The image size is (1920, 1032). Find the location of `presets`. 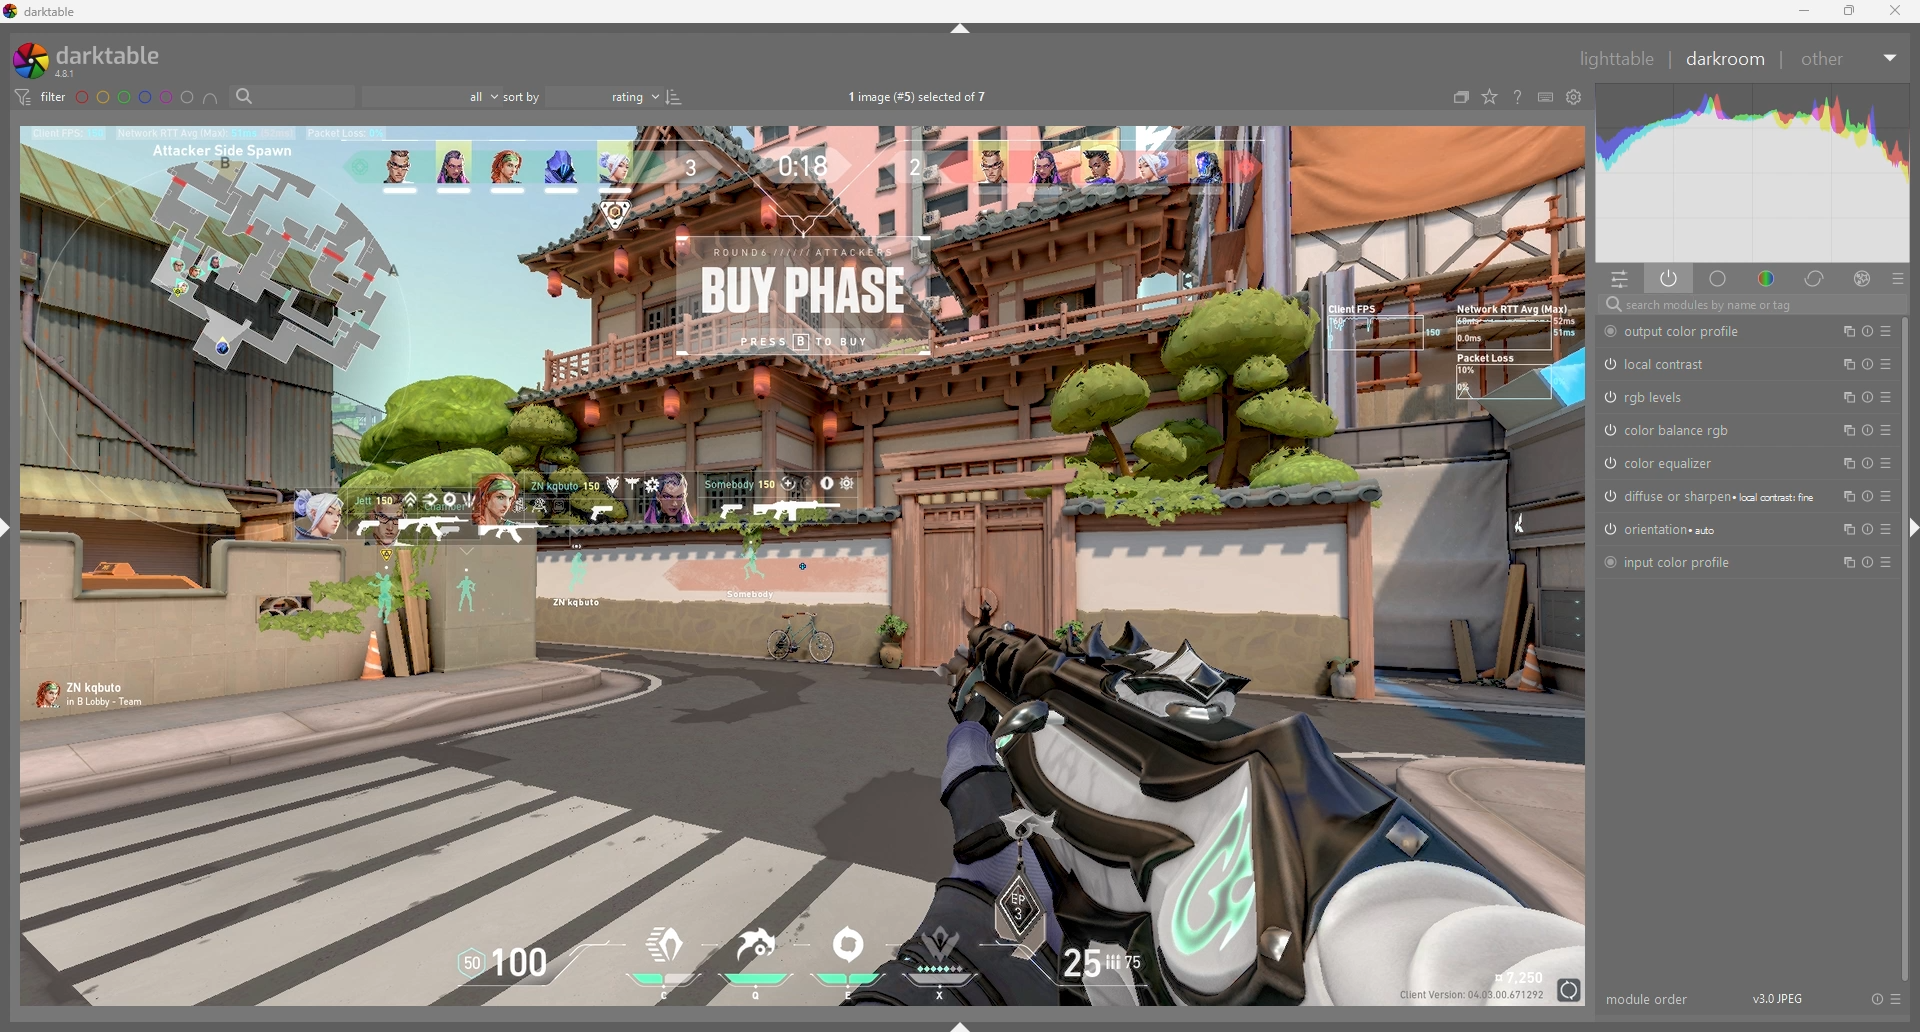

presets is located at coordinates (1887, 397).